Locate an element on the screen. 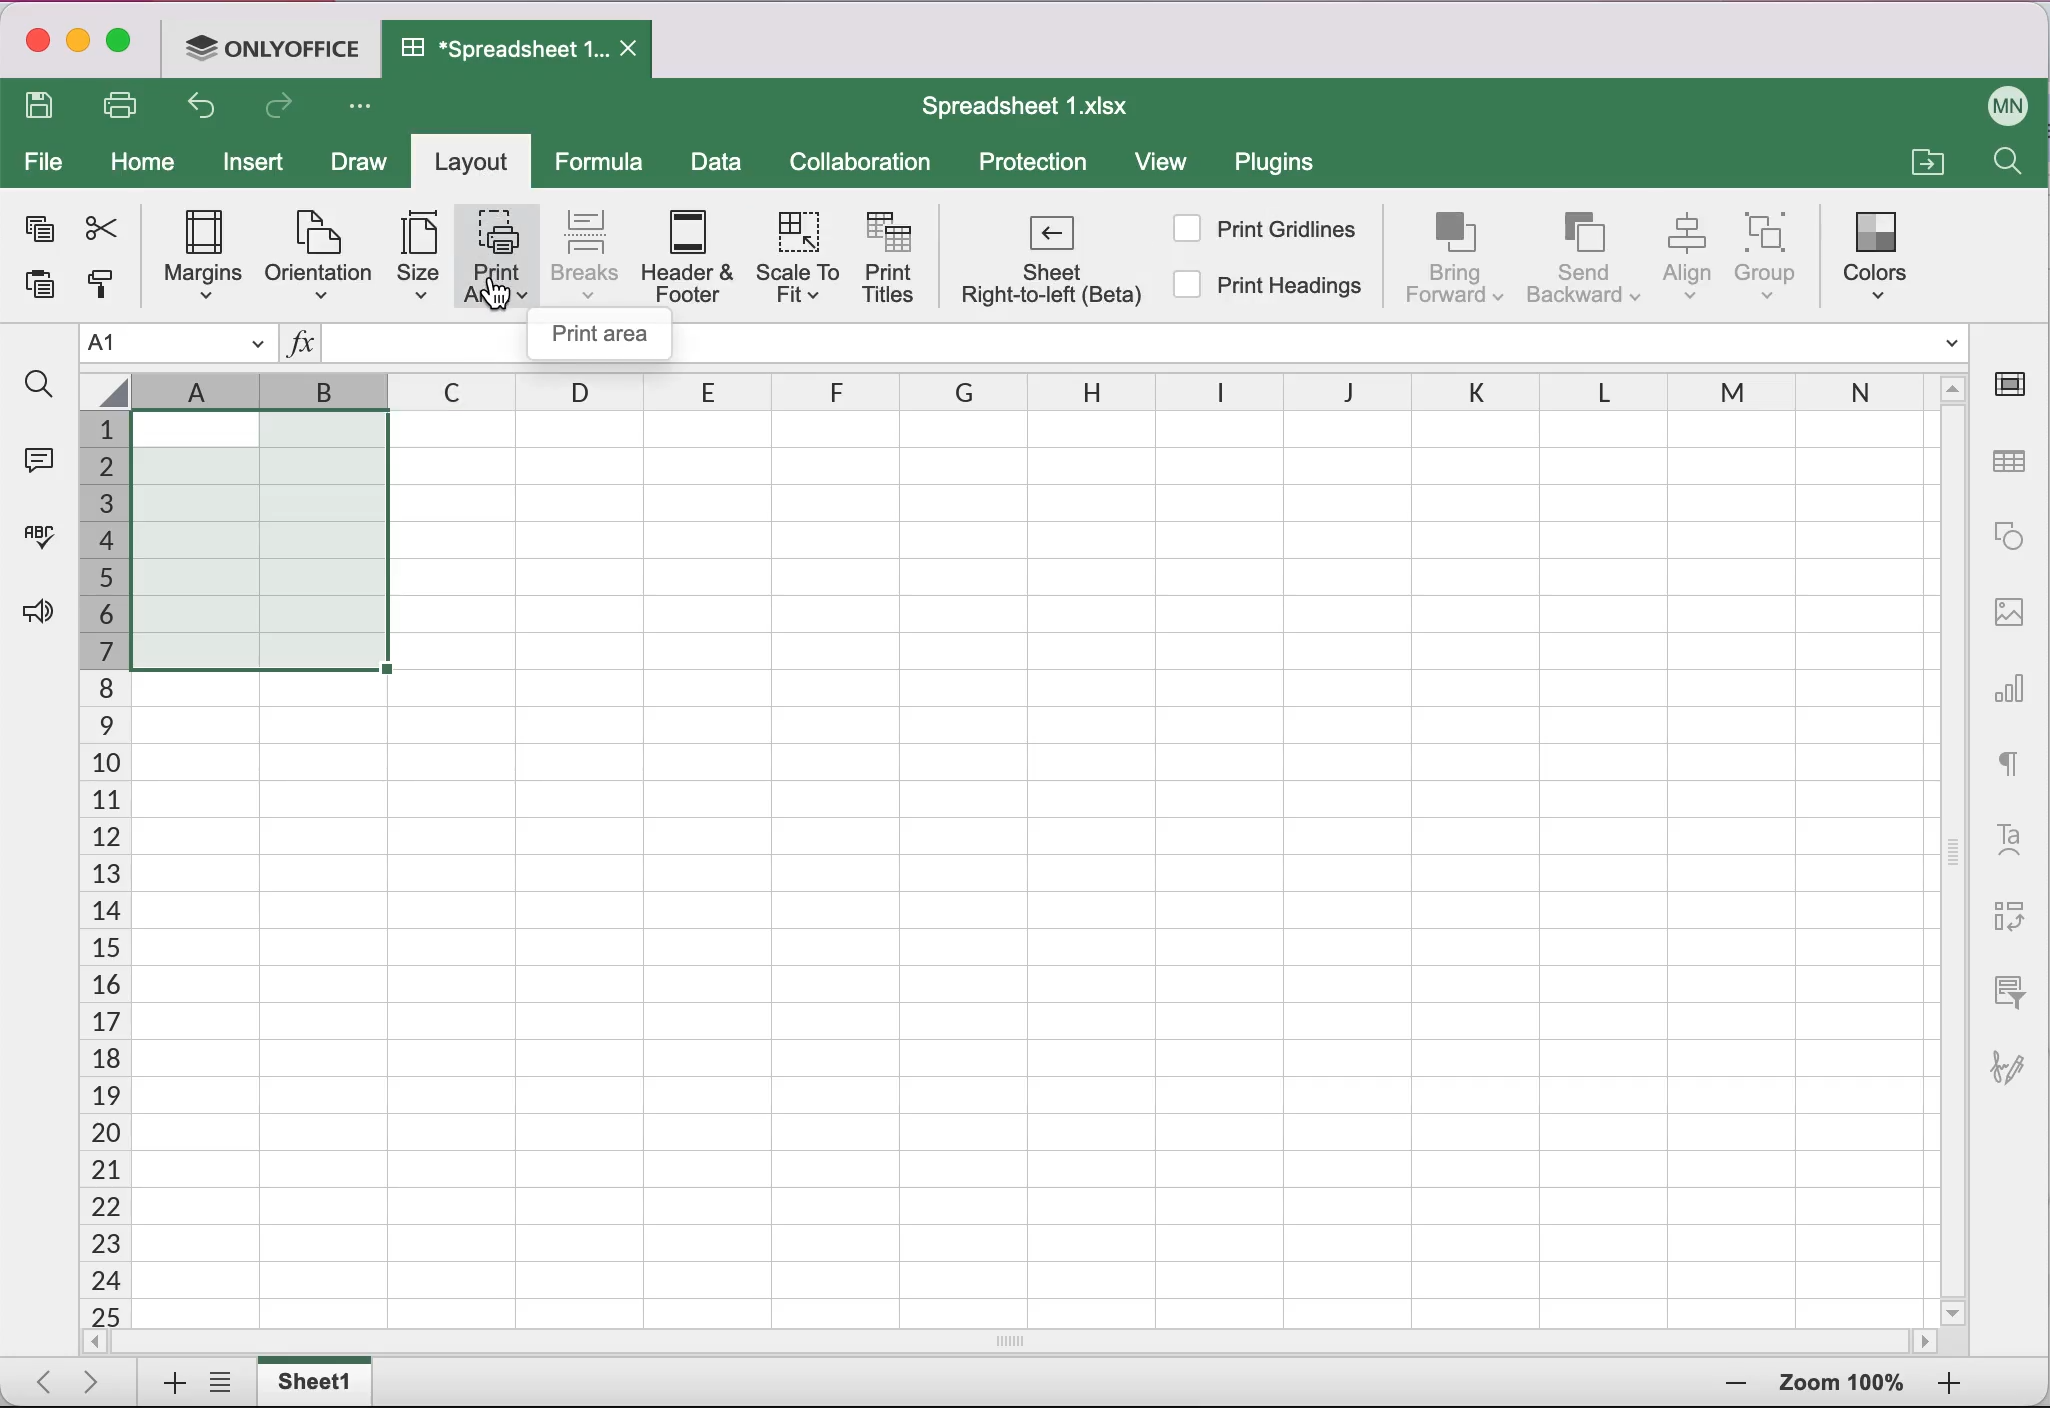 This screenshot has height=1408, width=2050. Sheet right-to-left (Beta) is located at coordinates (1048, 265).